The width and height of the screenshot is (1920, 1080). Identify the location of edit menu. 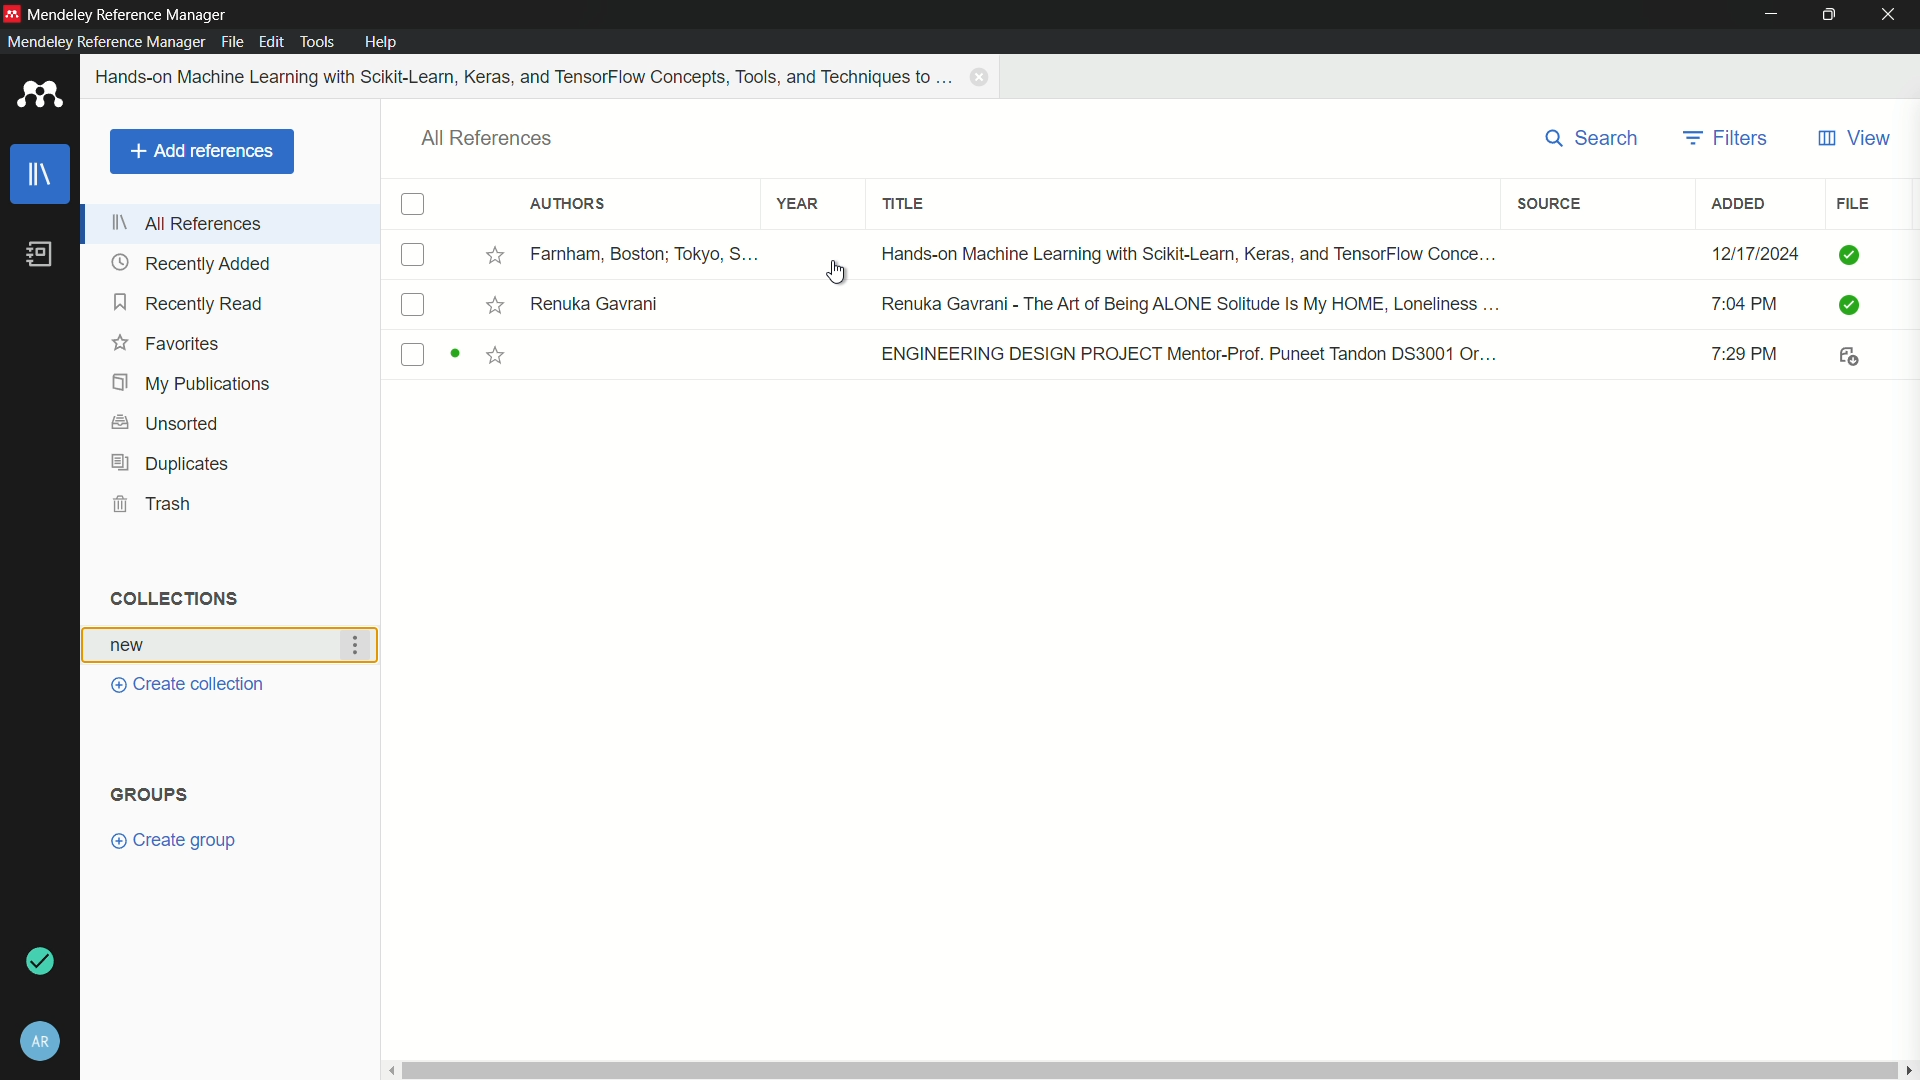
(272, 42).